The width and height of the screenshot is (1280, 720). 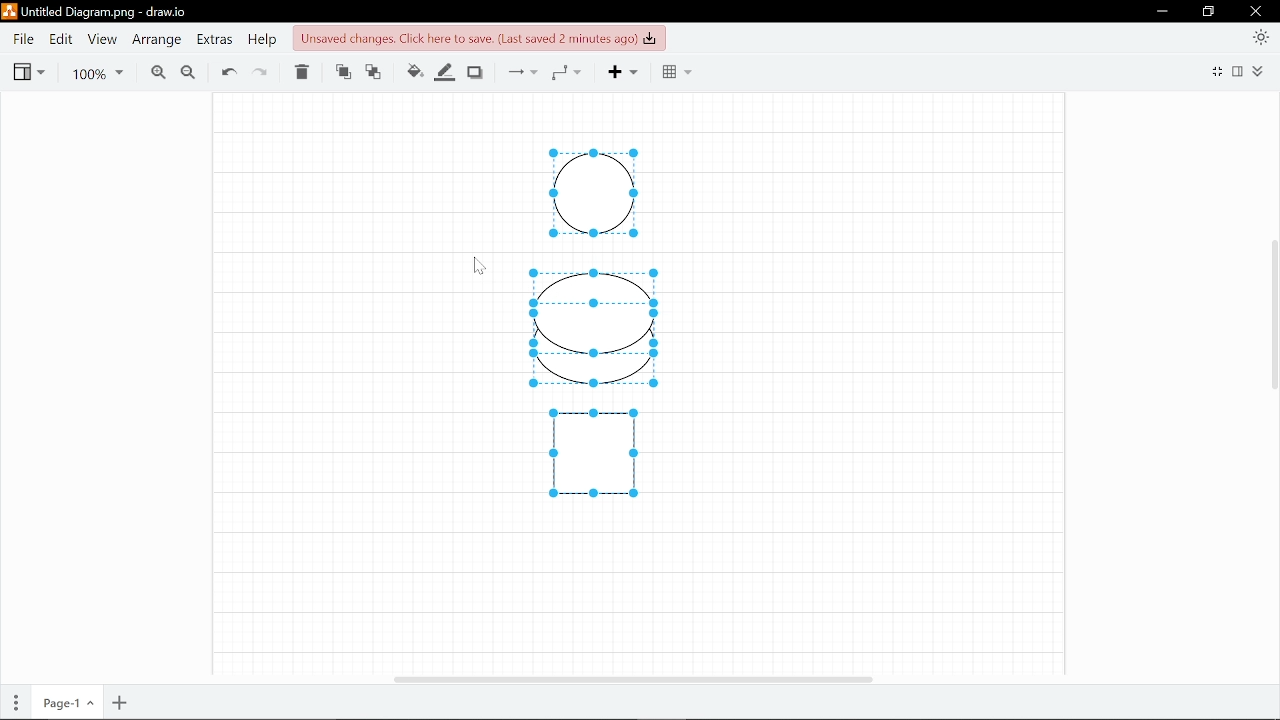 I want to click on Waypoints, so click(x=572, y=71).